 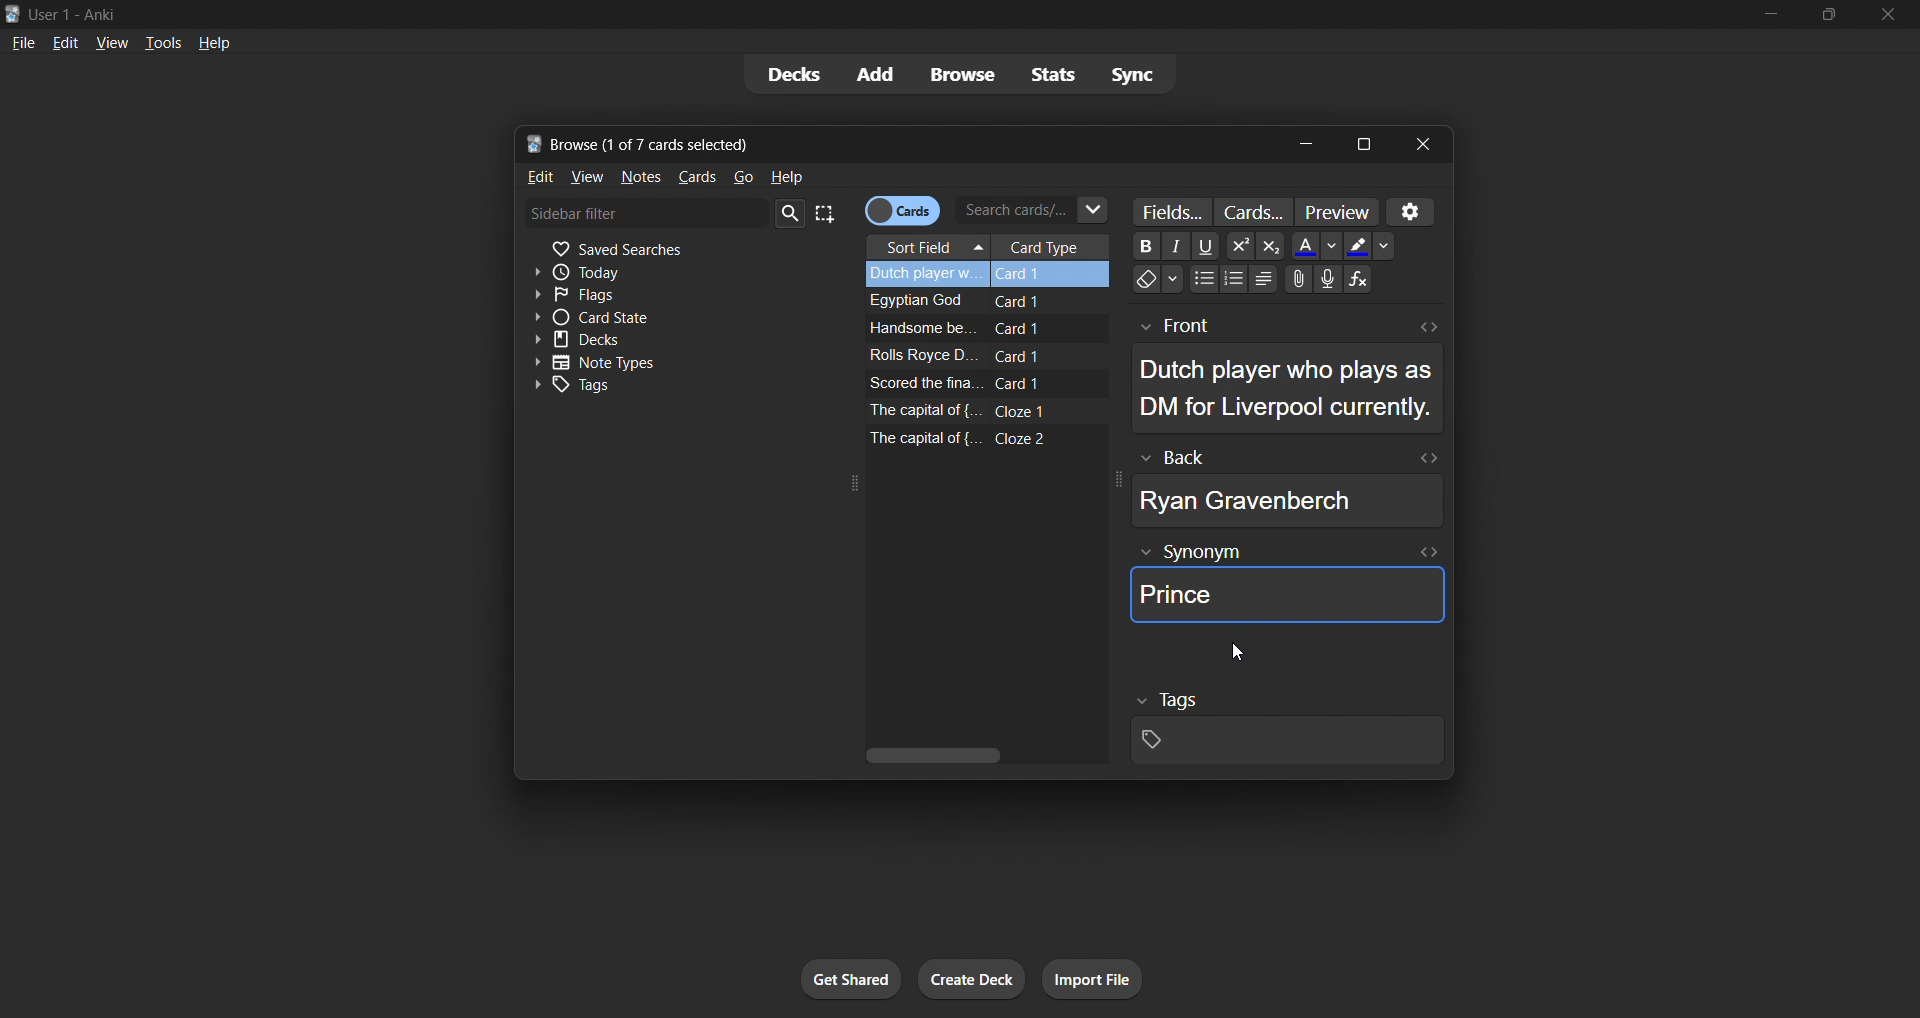 What do you see at coordinates (22, 43) in the screenshot?
I see `file` at bounding box center [22, 43].